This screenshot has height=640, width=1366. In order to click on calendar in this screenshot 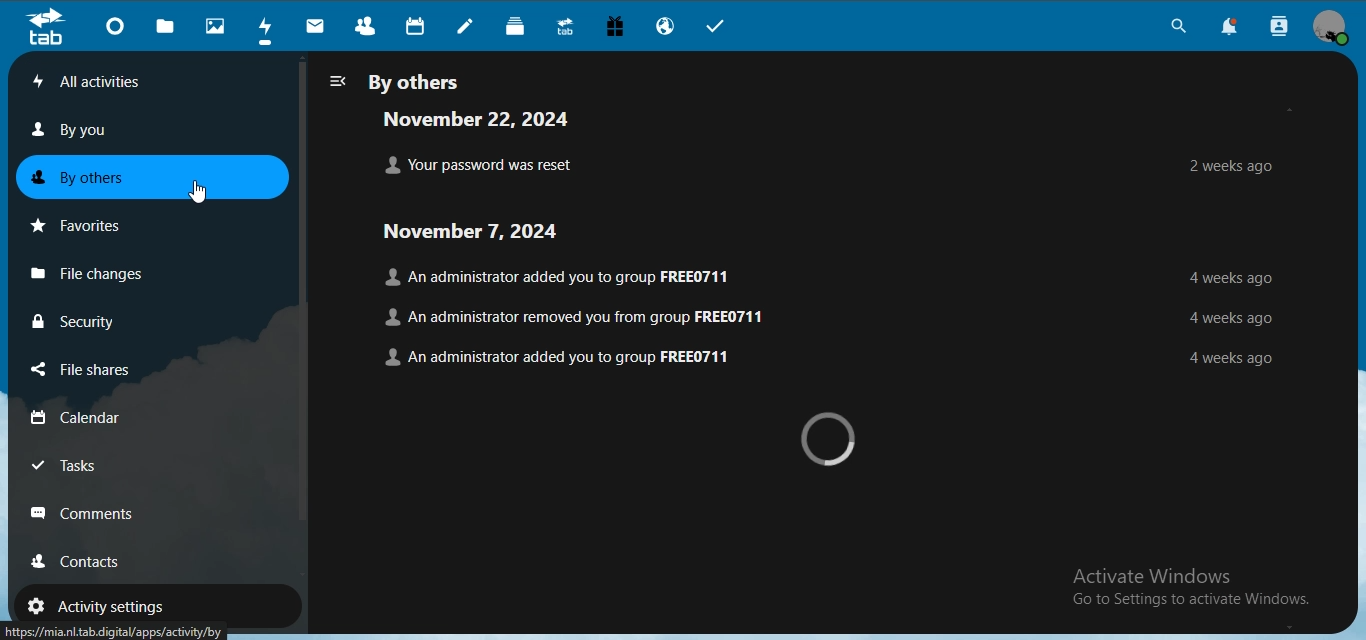, I will do `click(417, 25)`.